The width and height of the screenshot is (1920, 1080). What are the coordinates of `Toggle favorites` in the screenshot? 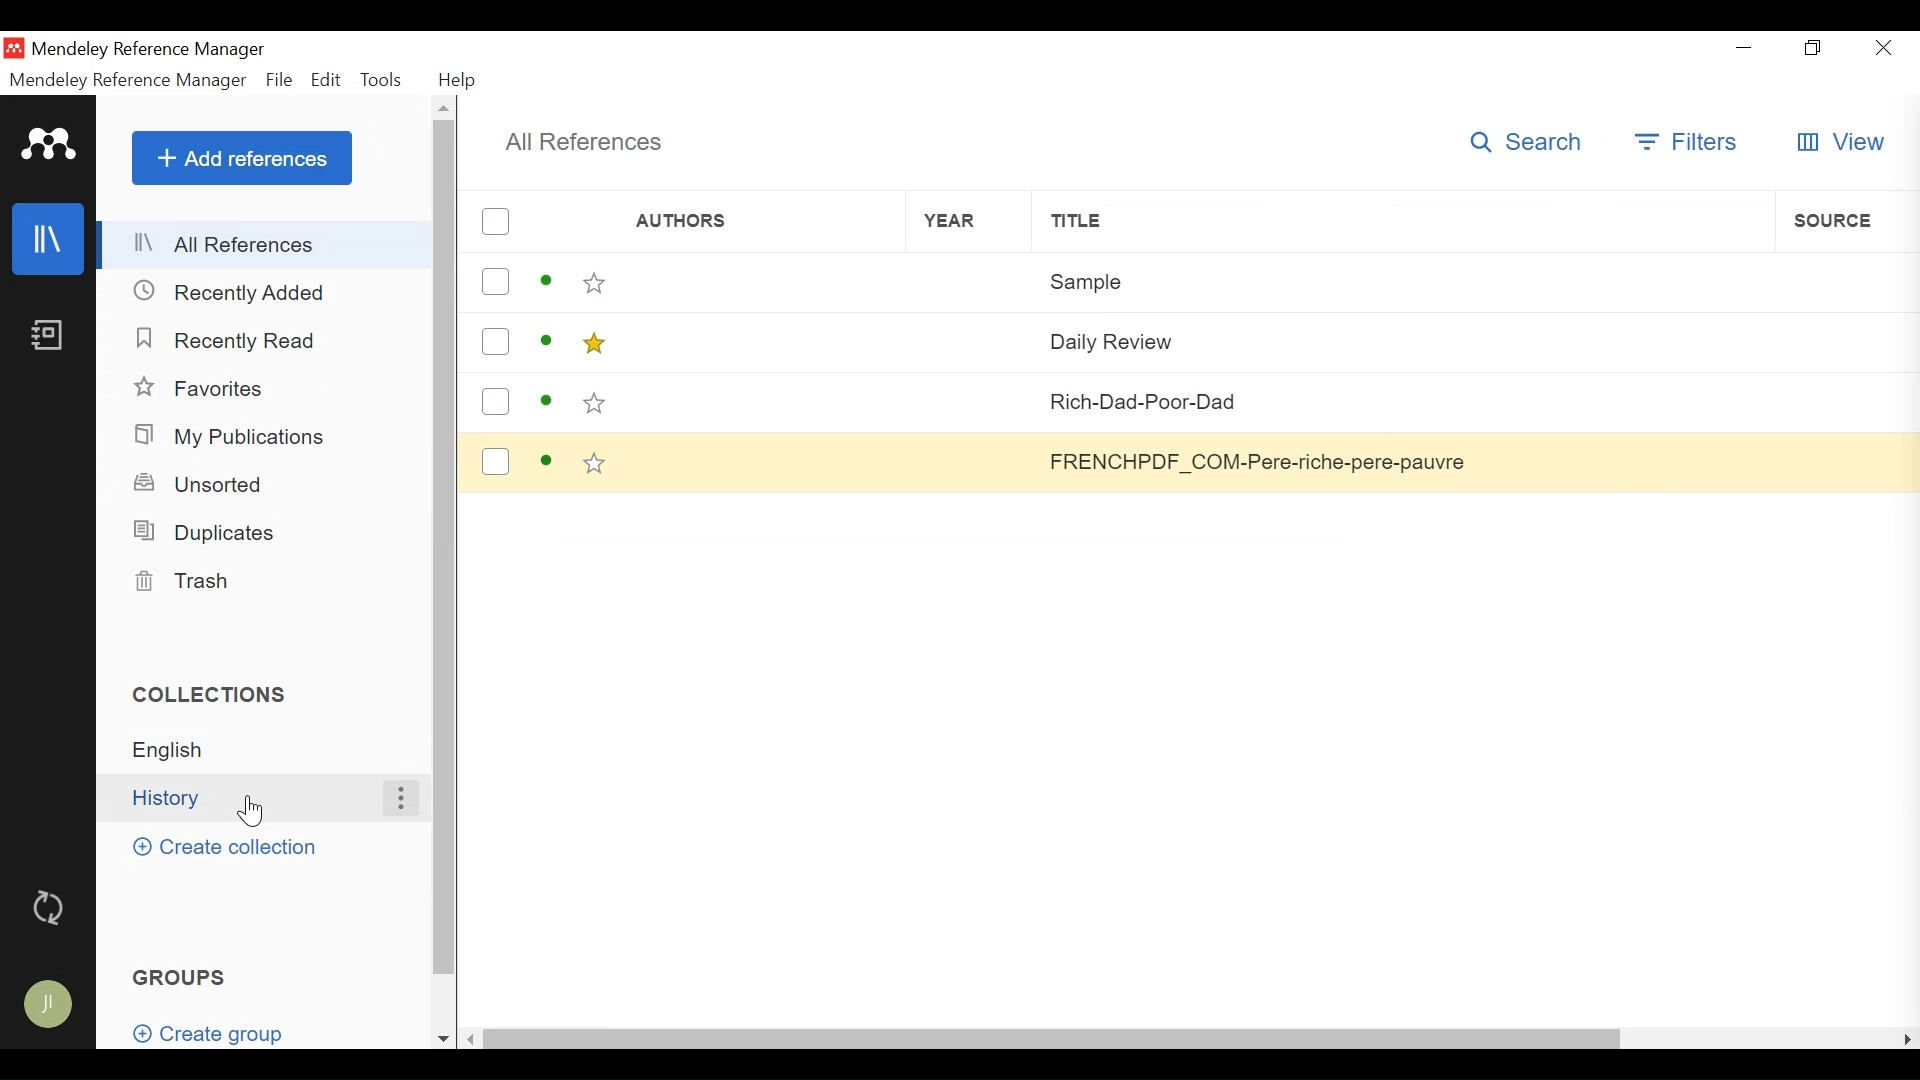 It's located at (596, 465).